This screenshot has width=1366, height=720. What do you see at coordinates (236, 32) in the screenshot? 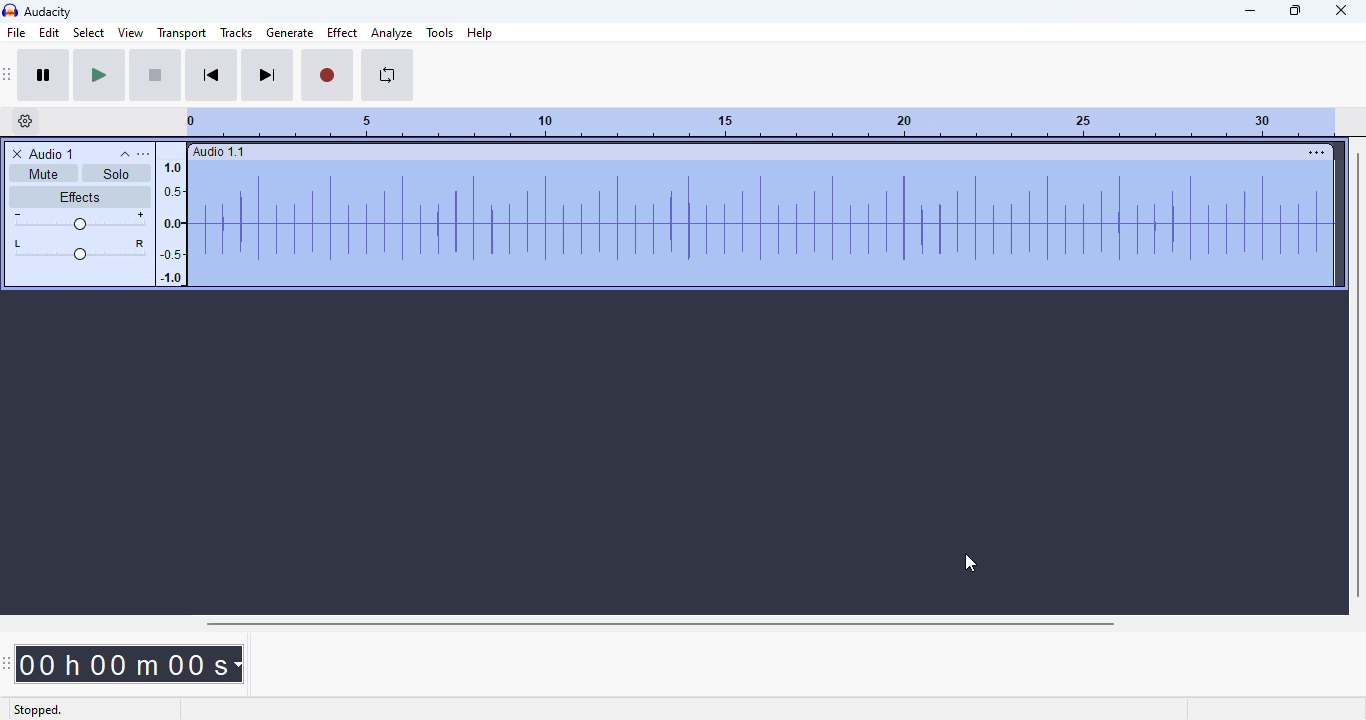
I see `tracks` at bounding box center [236, 32].